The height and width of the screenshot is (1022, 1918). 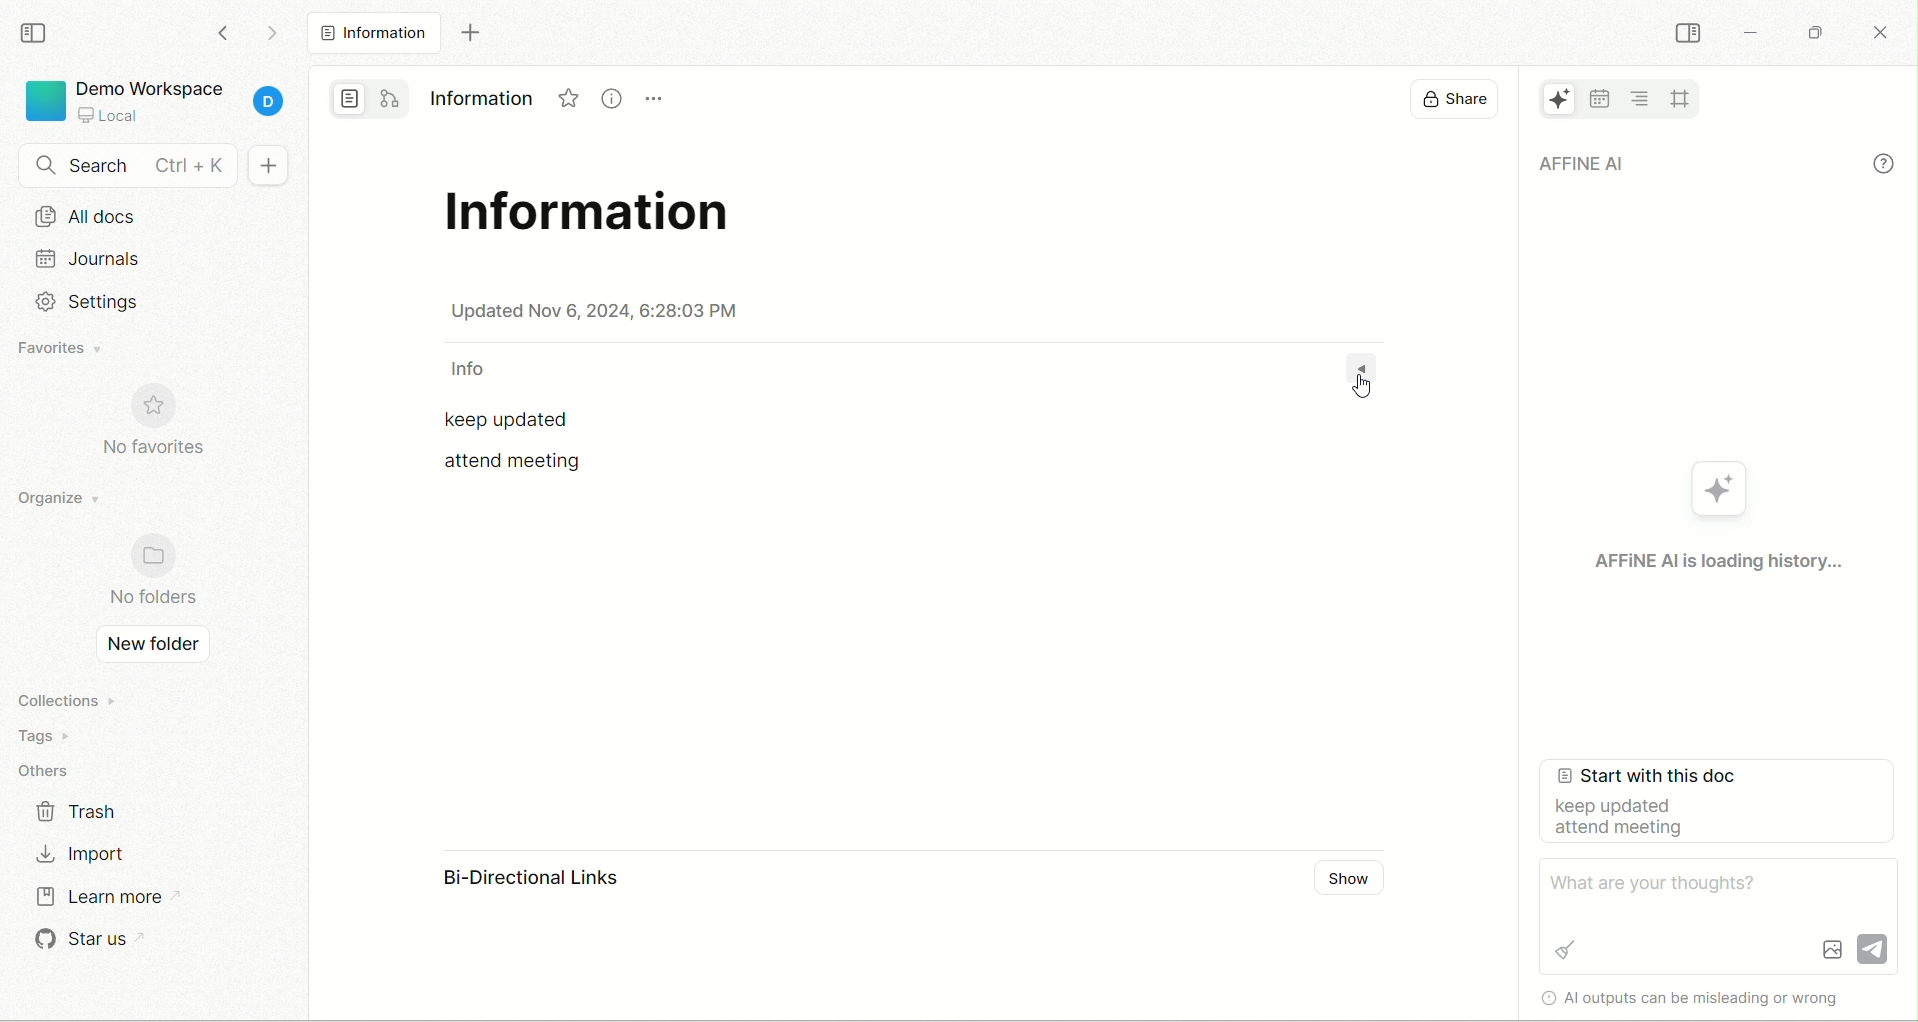 I want to click on cursor, so click(x=1362, y=387).